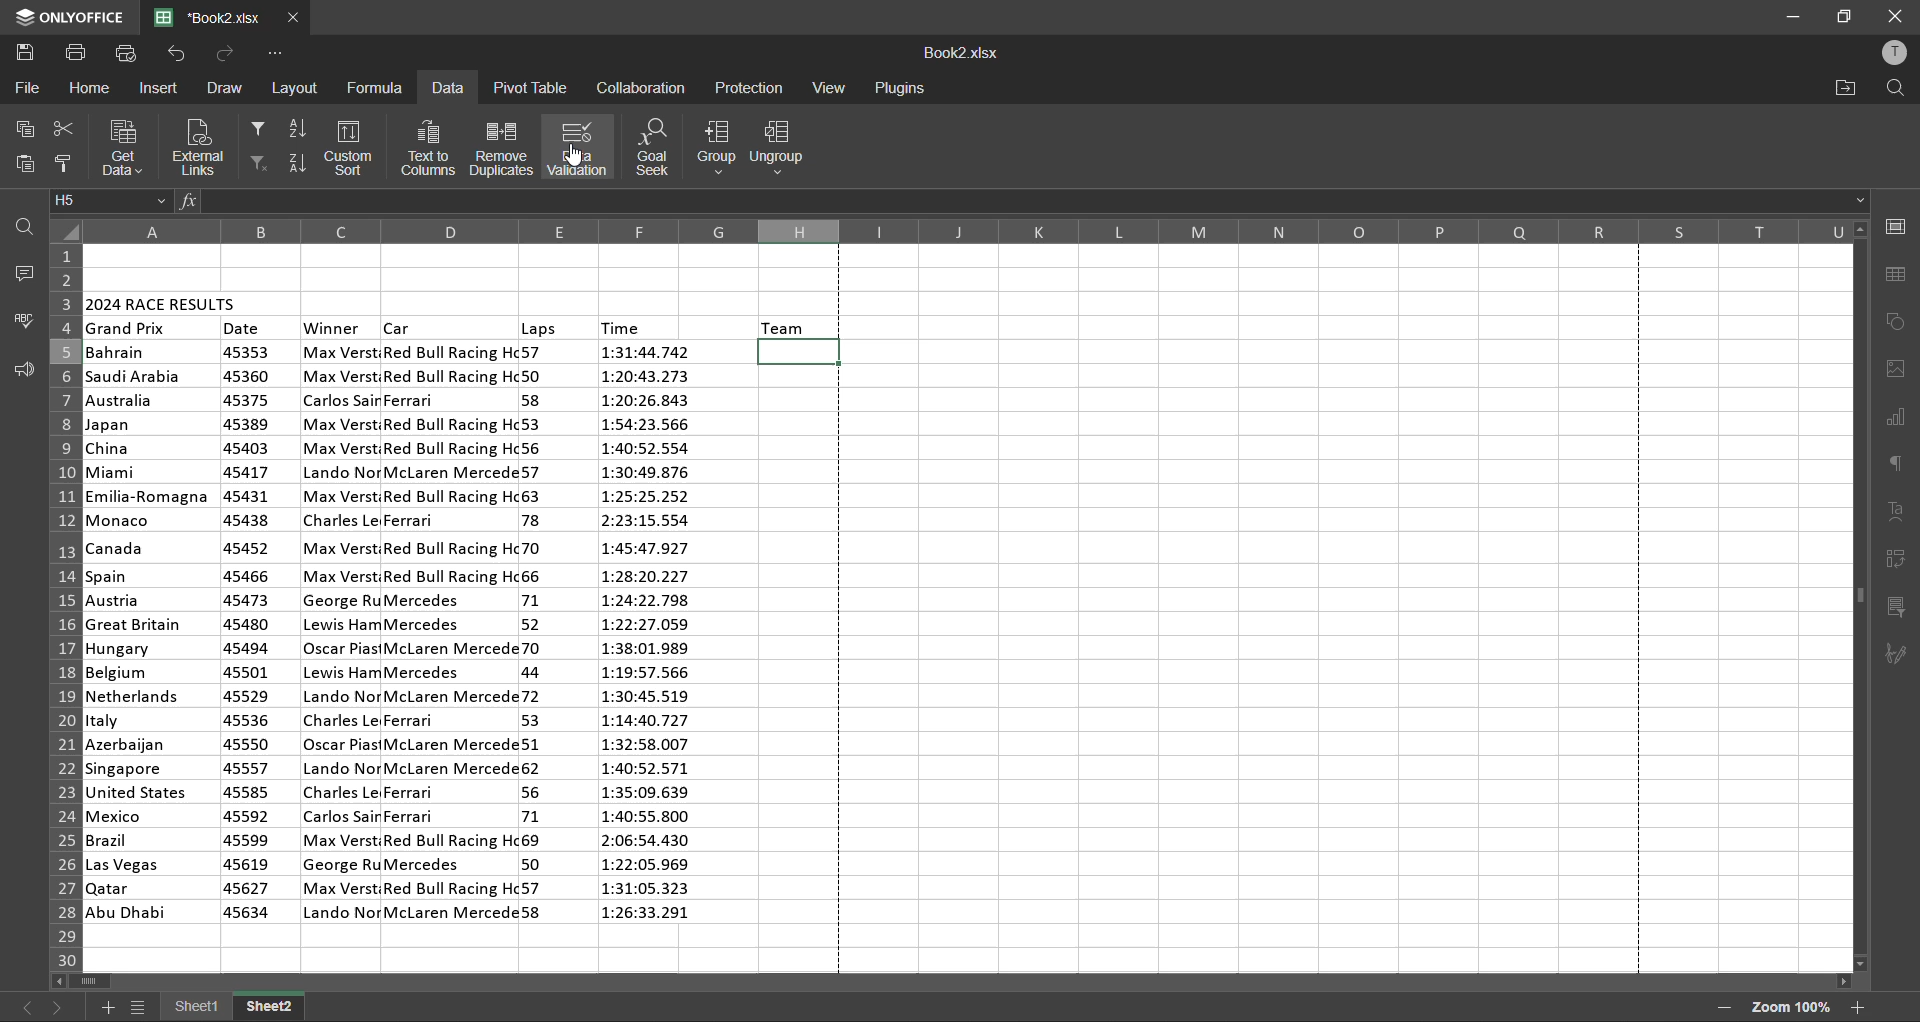  I want to click on quick print, so click(124, 53).